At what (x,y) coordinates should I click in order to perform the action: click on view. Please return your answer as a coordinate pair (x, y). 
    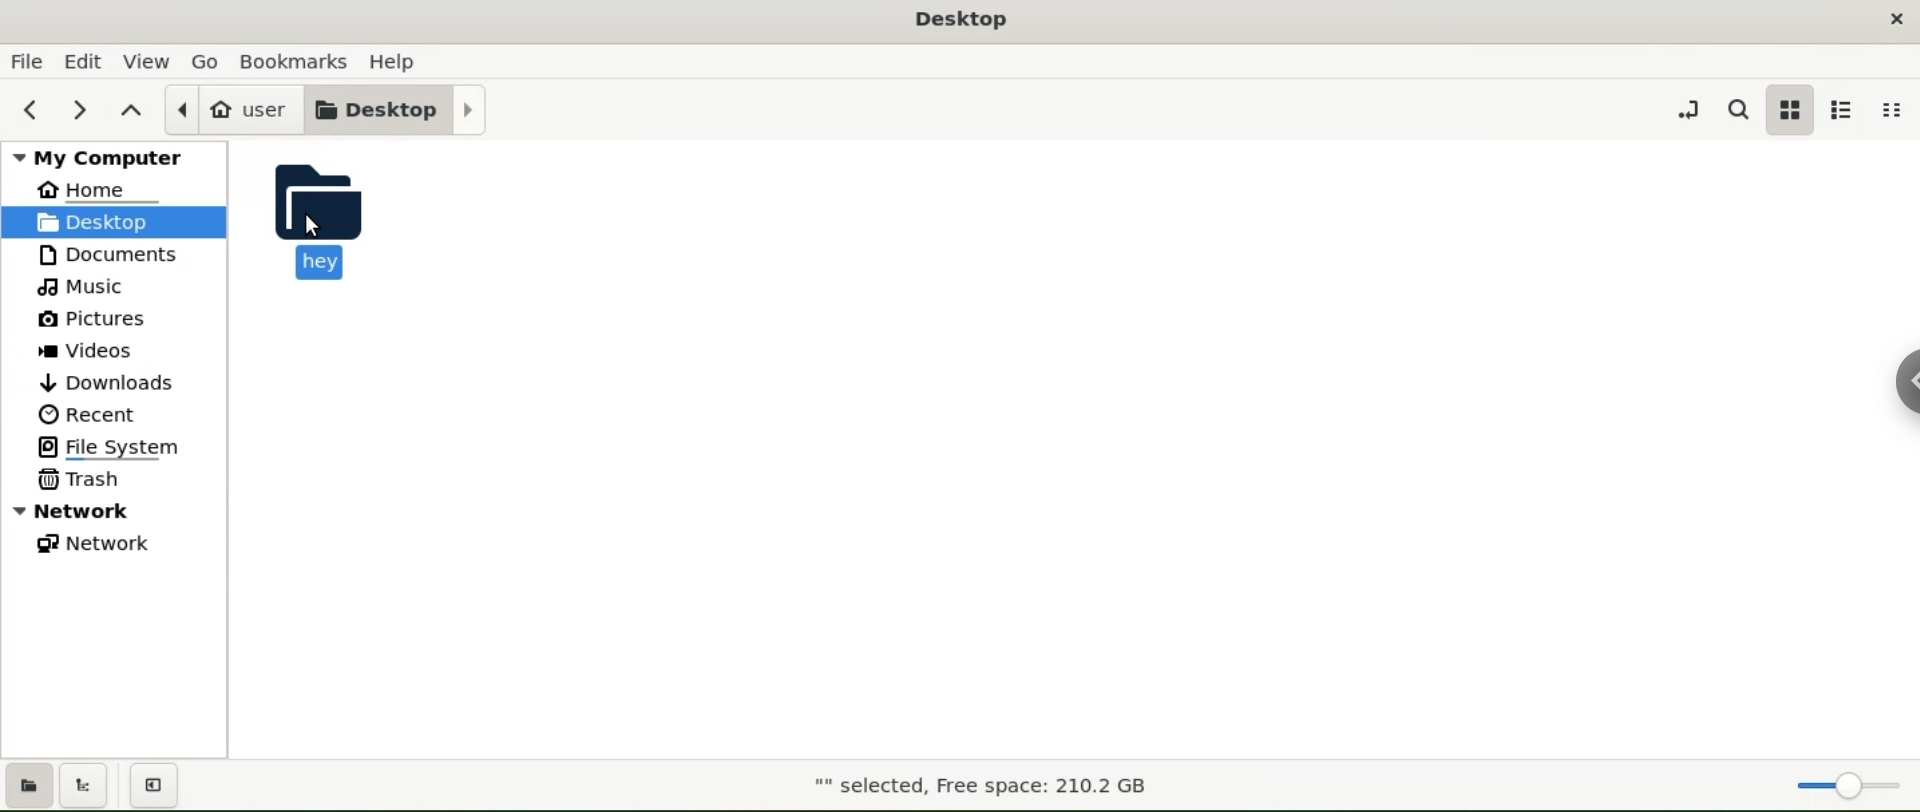
    Looking at the image, I should click on (147, 60).